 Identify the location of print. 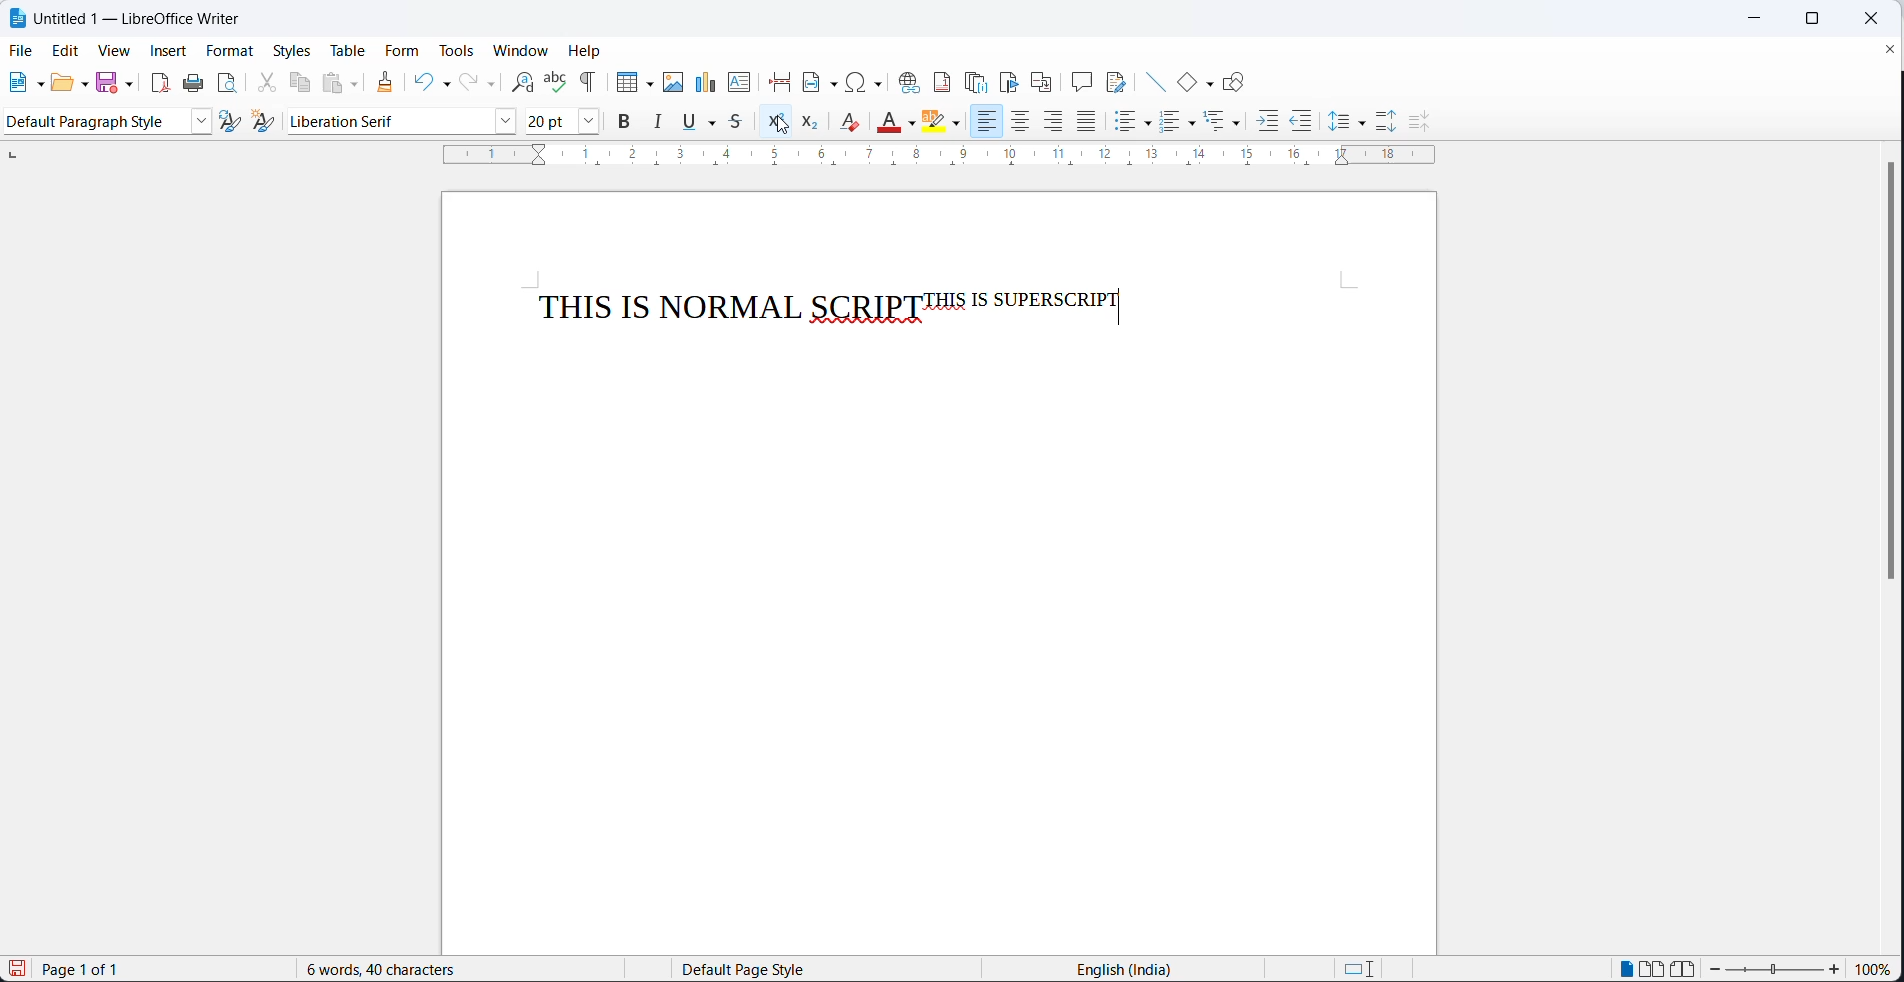
(192, 85).